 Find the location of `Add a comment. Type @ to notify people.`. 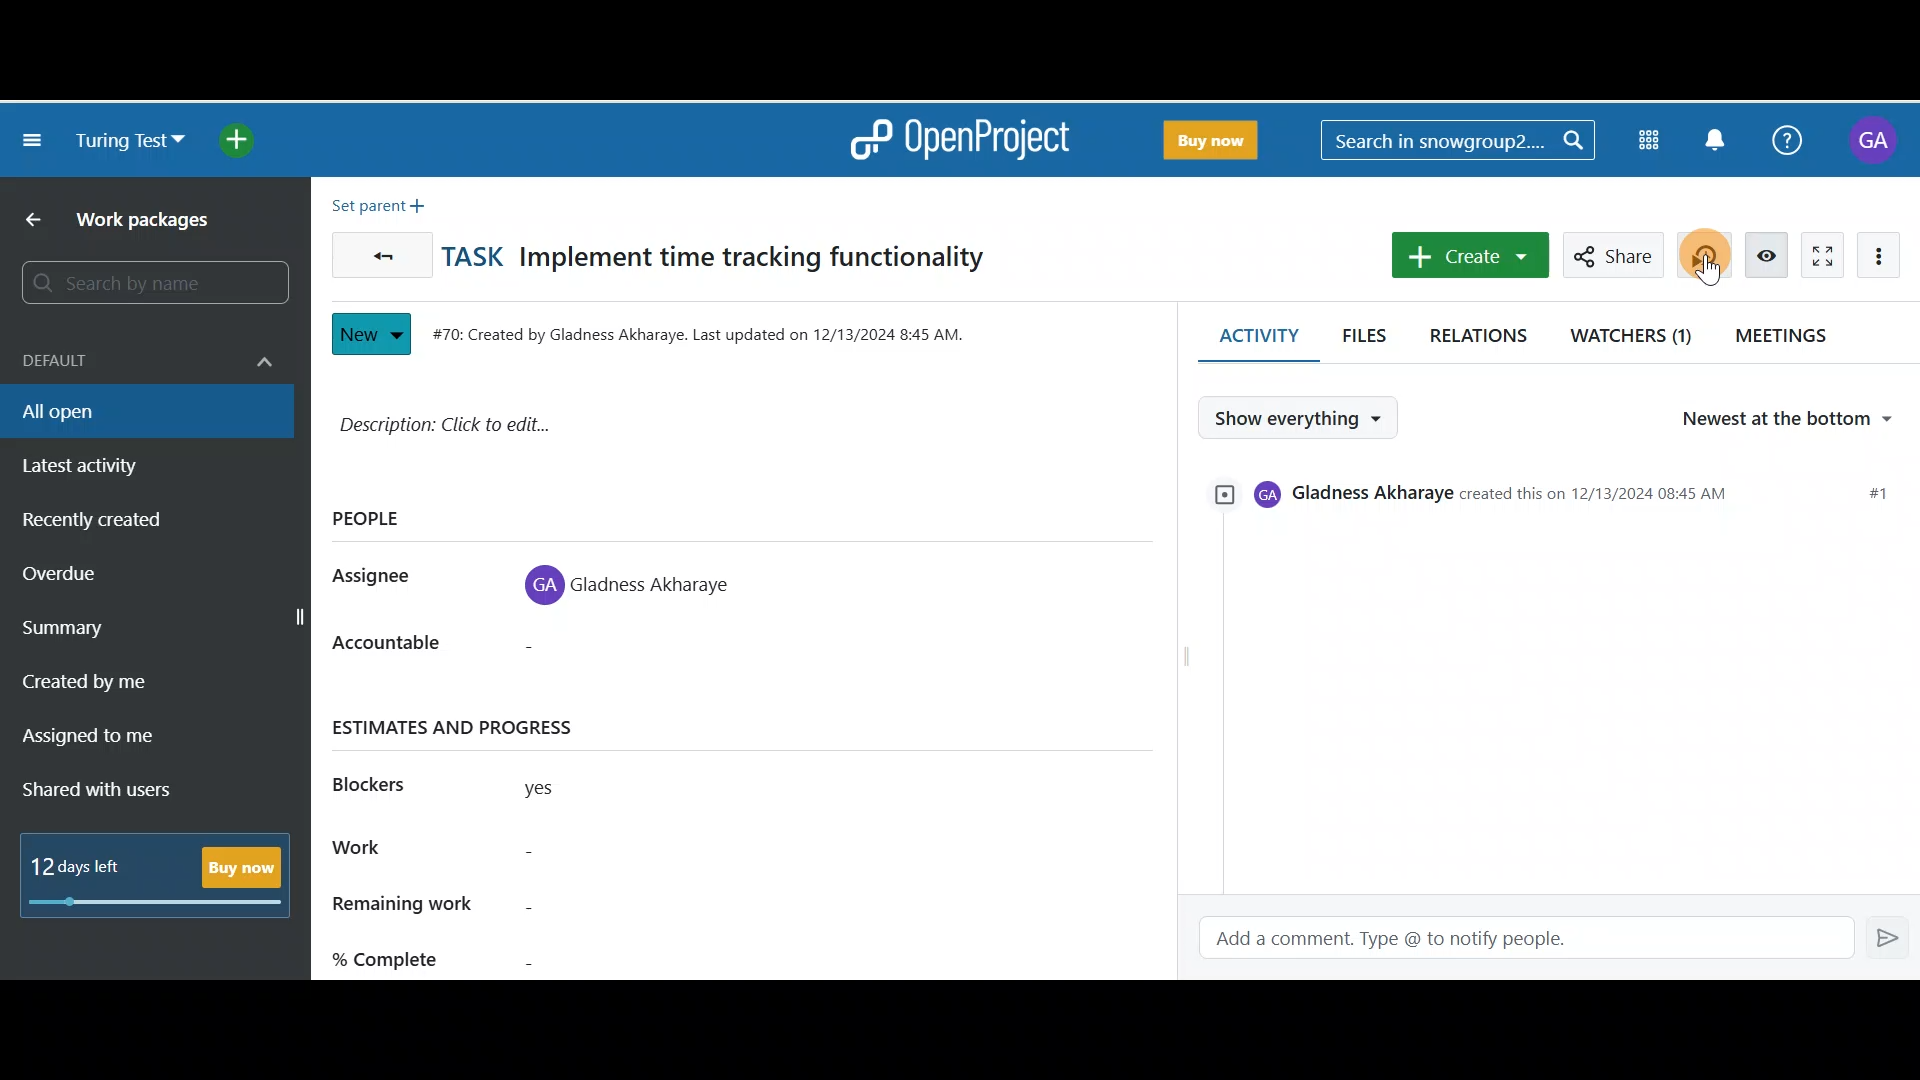

Add a comment. Type @ to notify people. is located at coordinates (1513, 939).